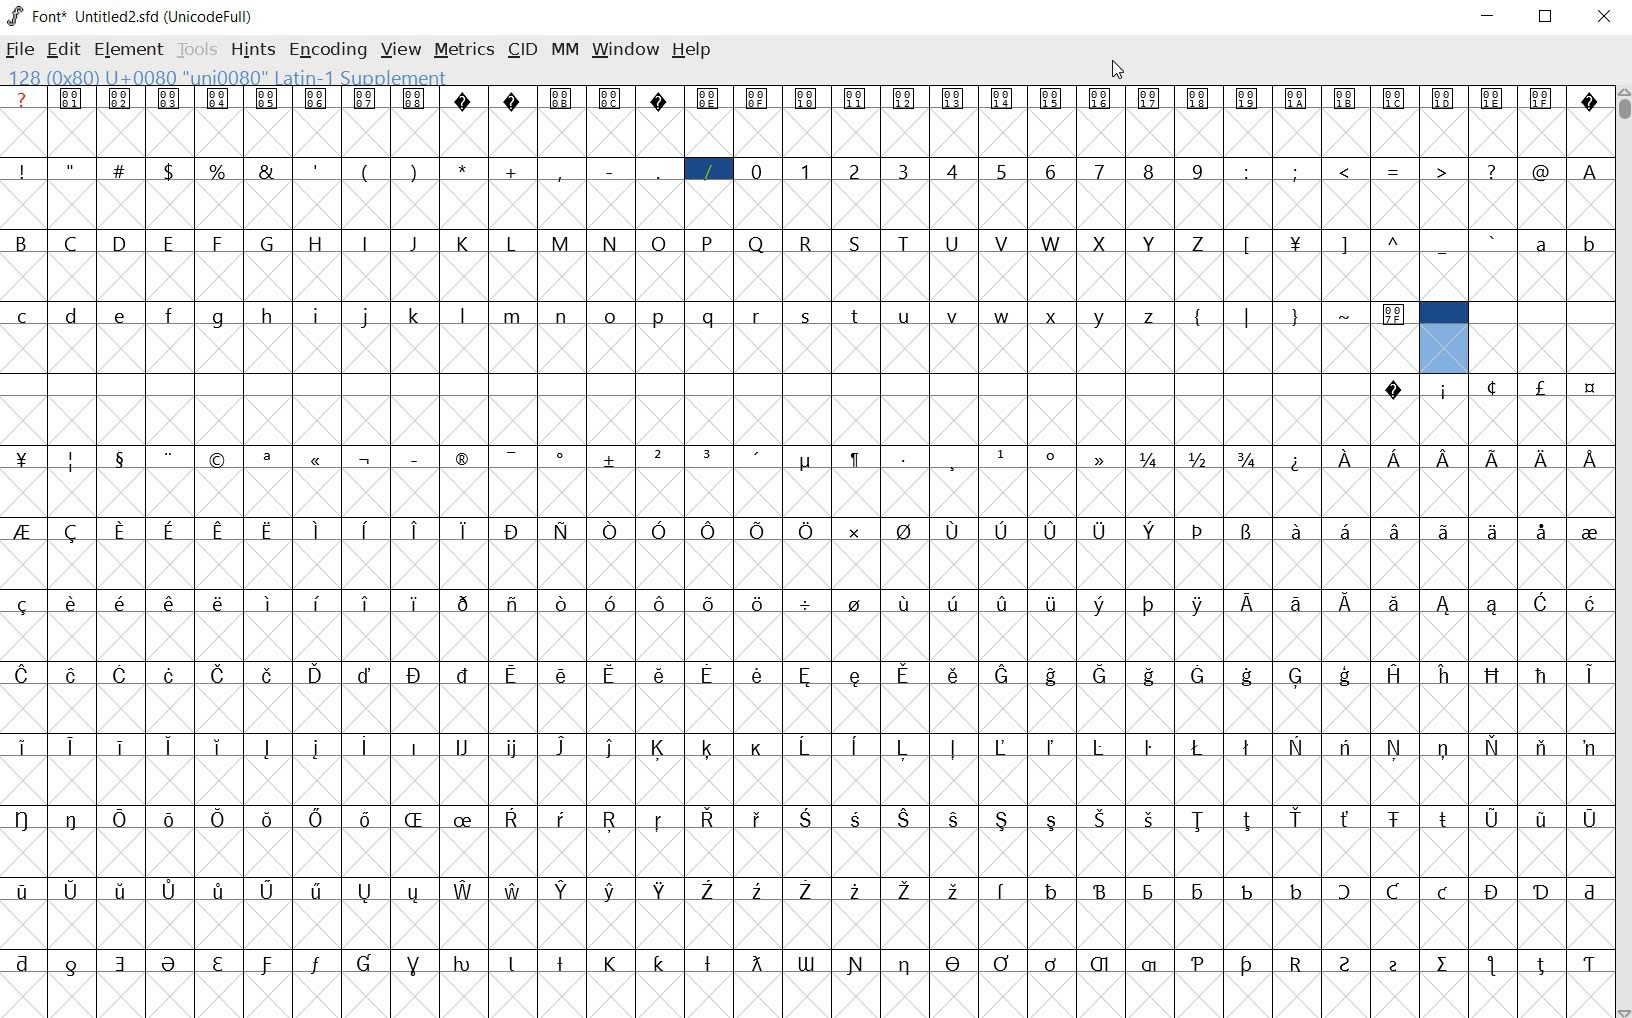 The image size is (1632, 1018). Describe the element at coordinates (808, 673) in the screenshot. I see `Symbol` at that location.